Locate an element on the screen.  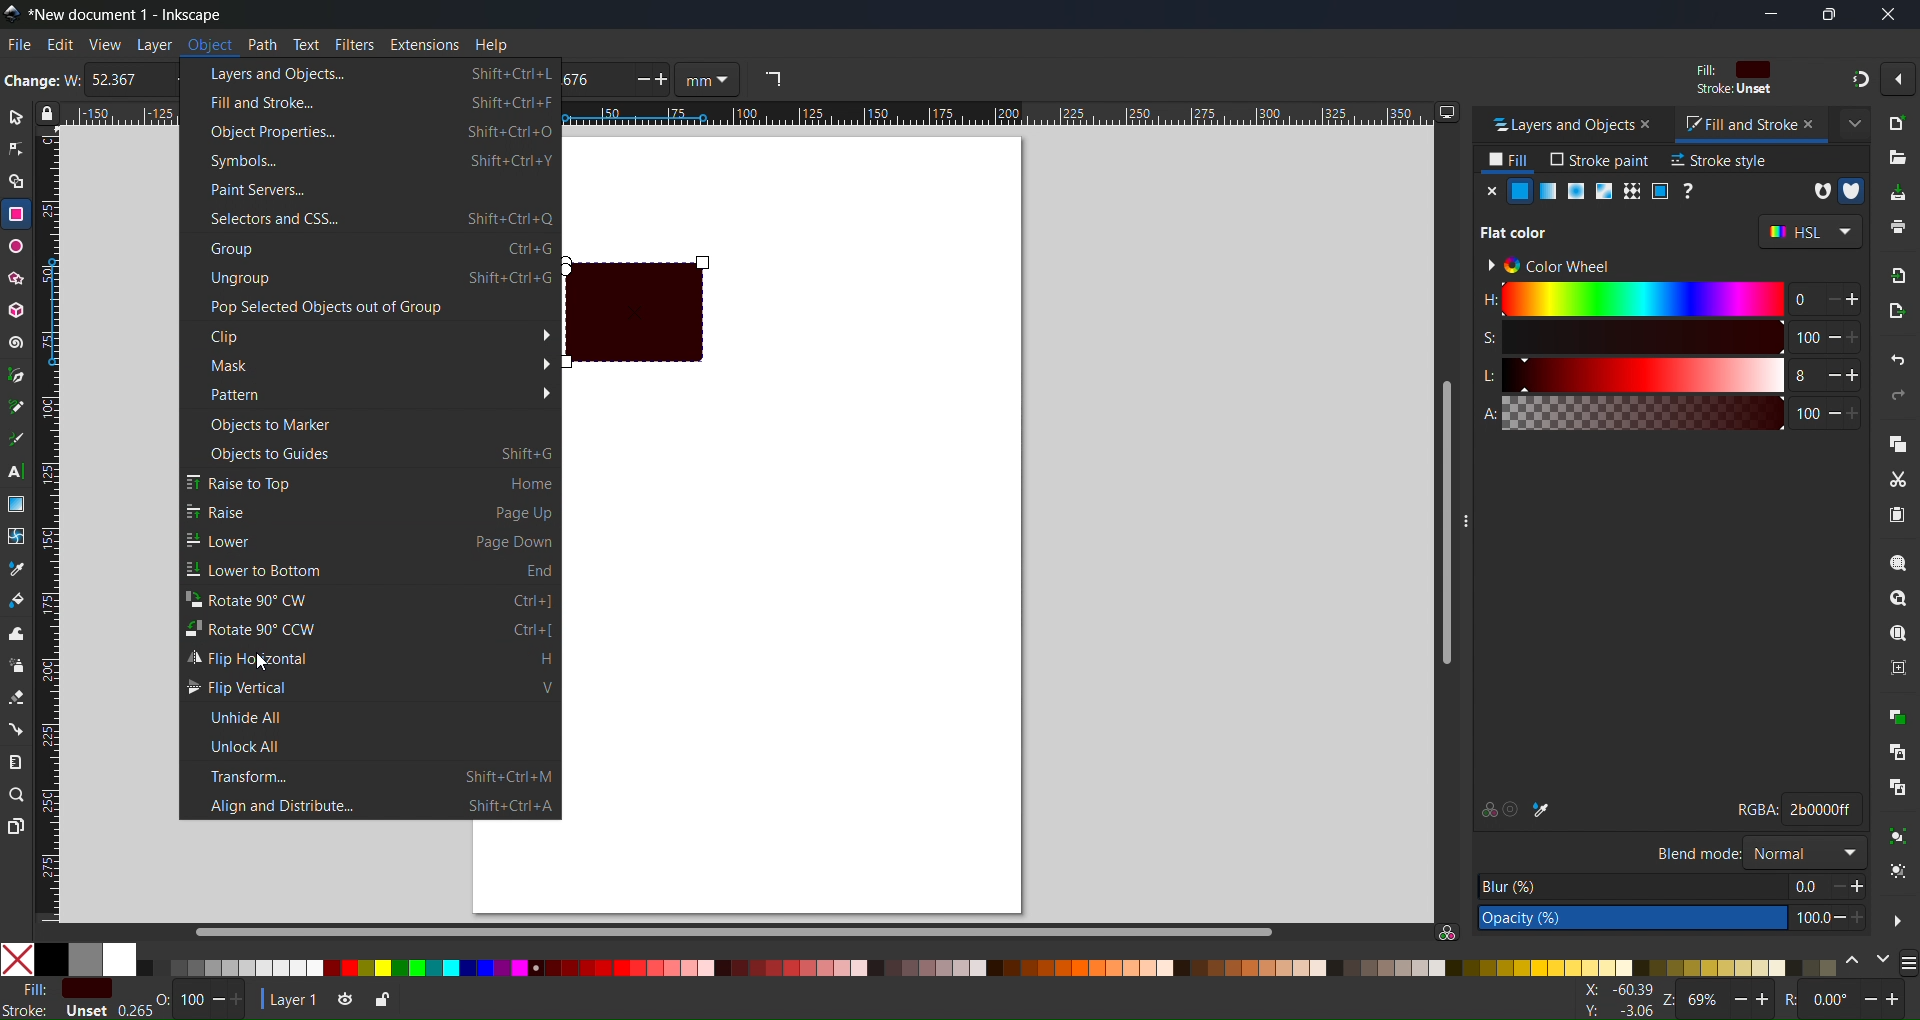
Flat color is located at coordinates (1520, 191).